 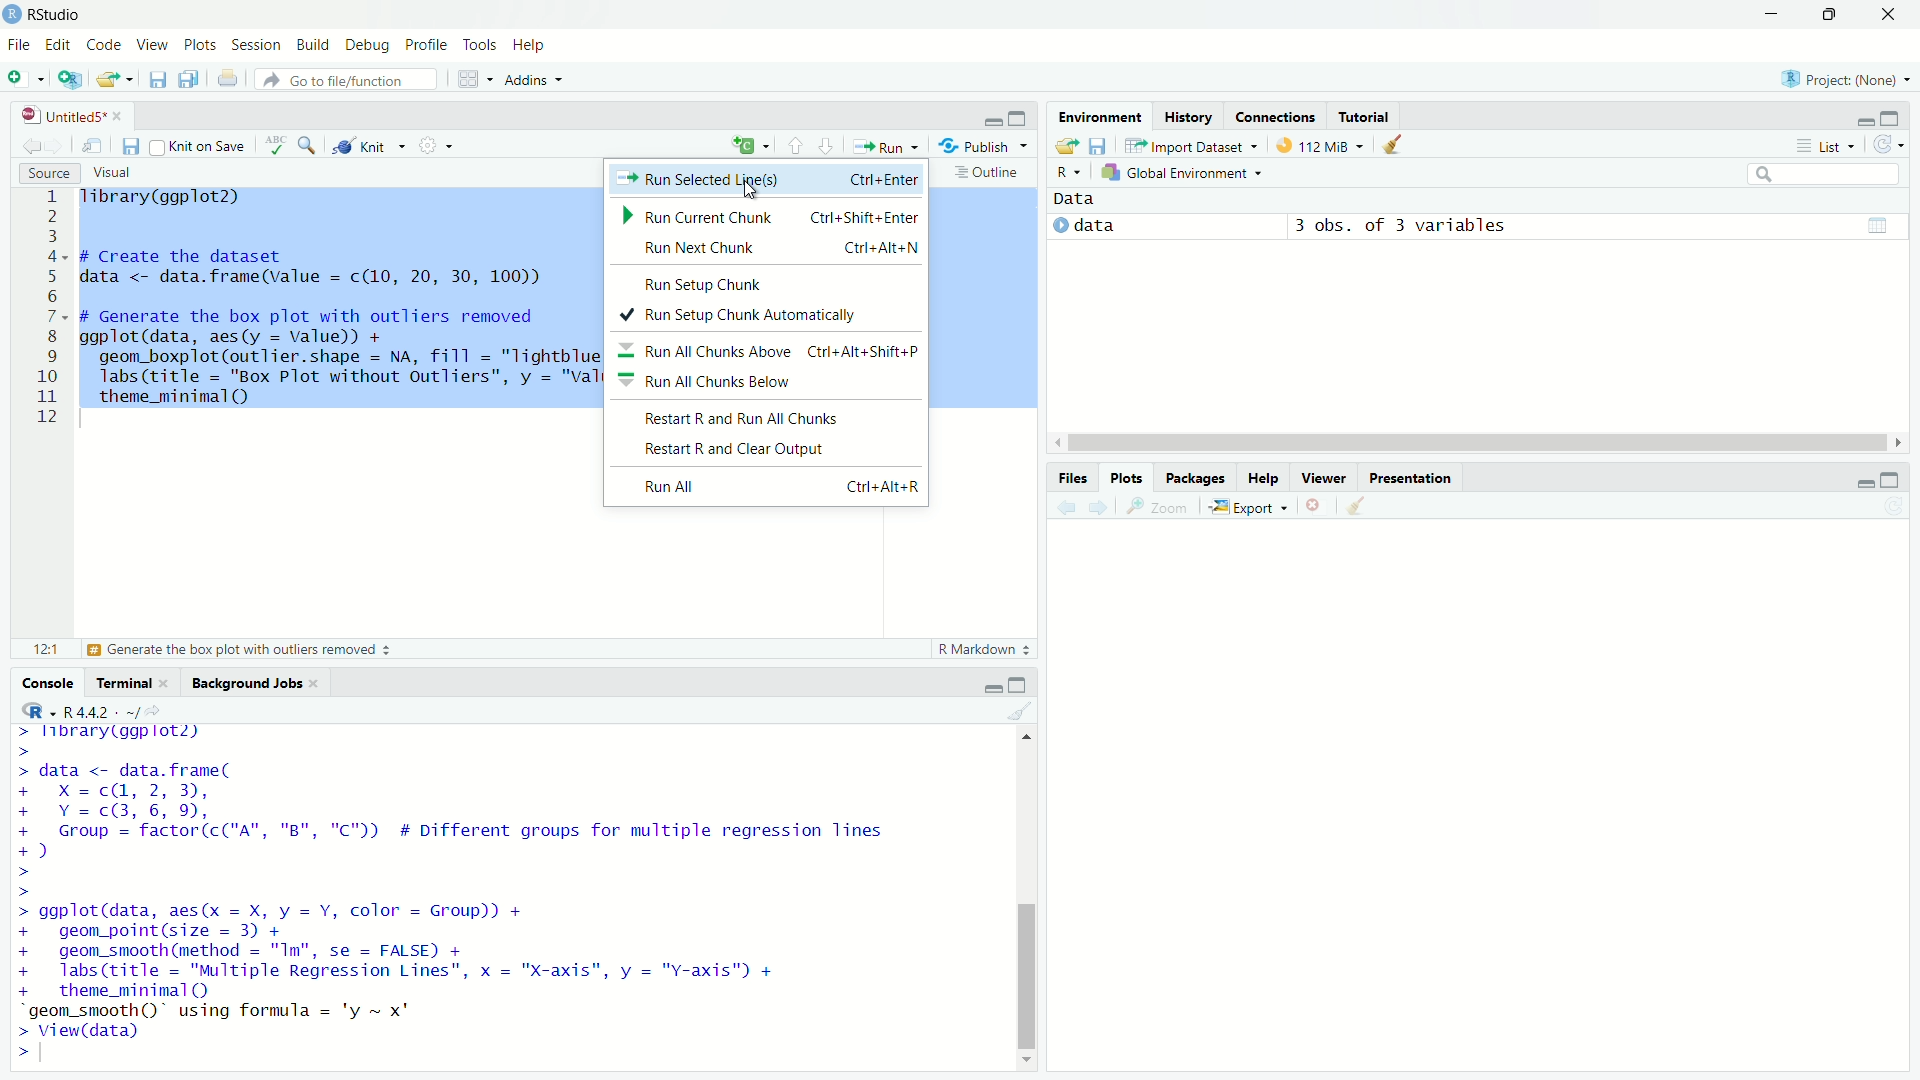 What do you see at coordinates (1065, 144) in the screenshot?
I see `export` at bounding box center [1065, 144].